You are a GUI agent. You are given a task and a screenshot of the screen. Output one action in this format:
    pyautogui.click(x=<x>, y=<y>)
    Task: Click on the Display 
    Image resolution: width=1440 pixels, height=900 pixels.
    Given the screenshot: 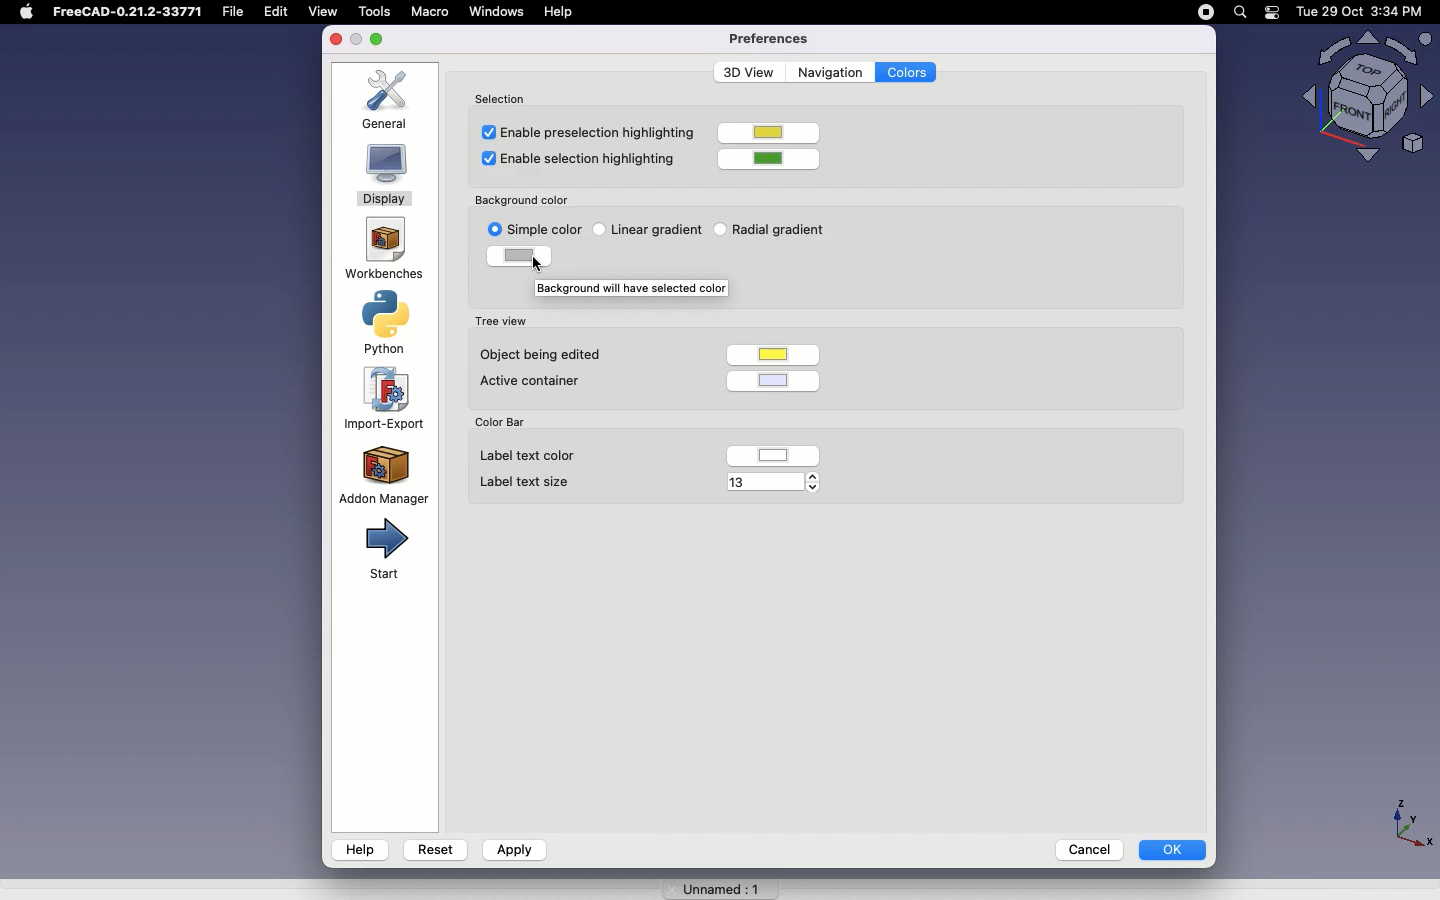 What is the action you would take?
    pyautogui.click(x=385, y=177)
    